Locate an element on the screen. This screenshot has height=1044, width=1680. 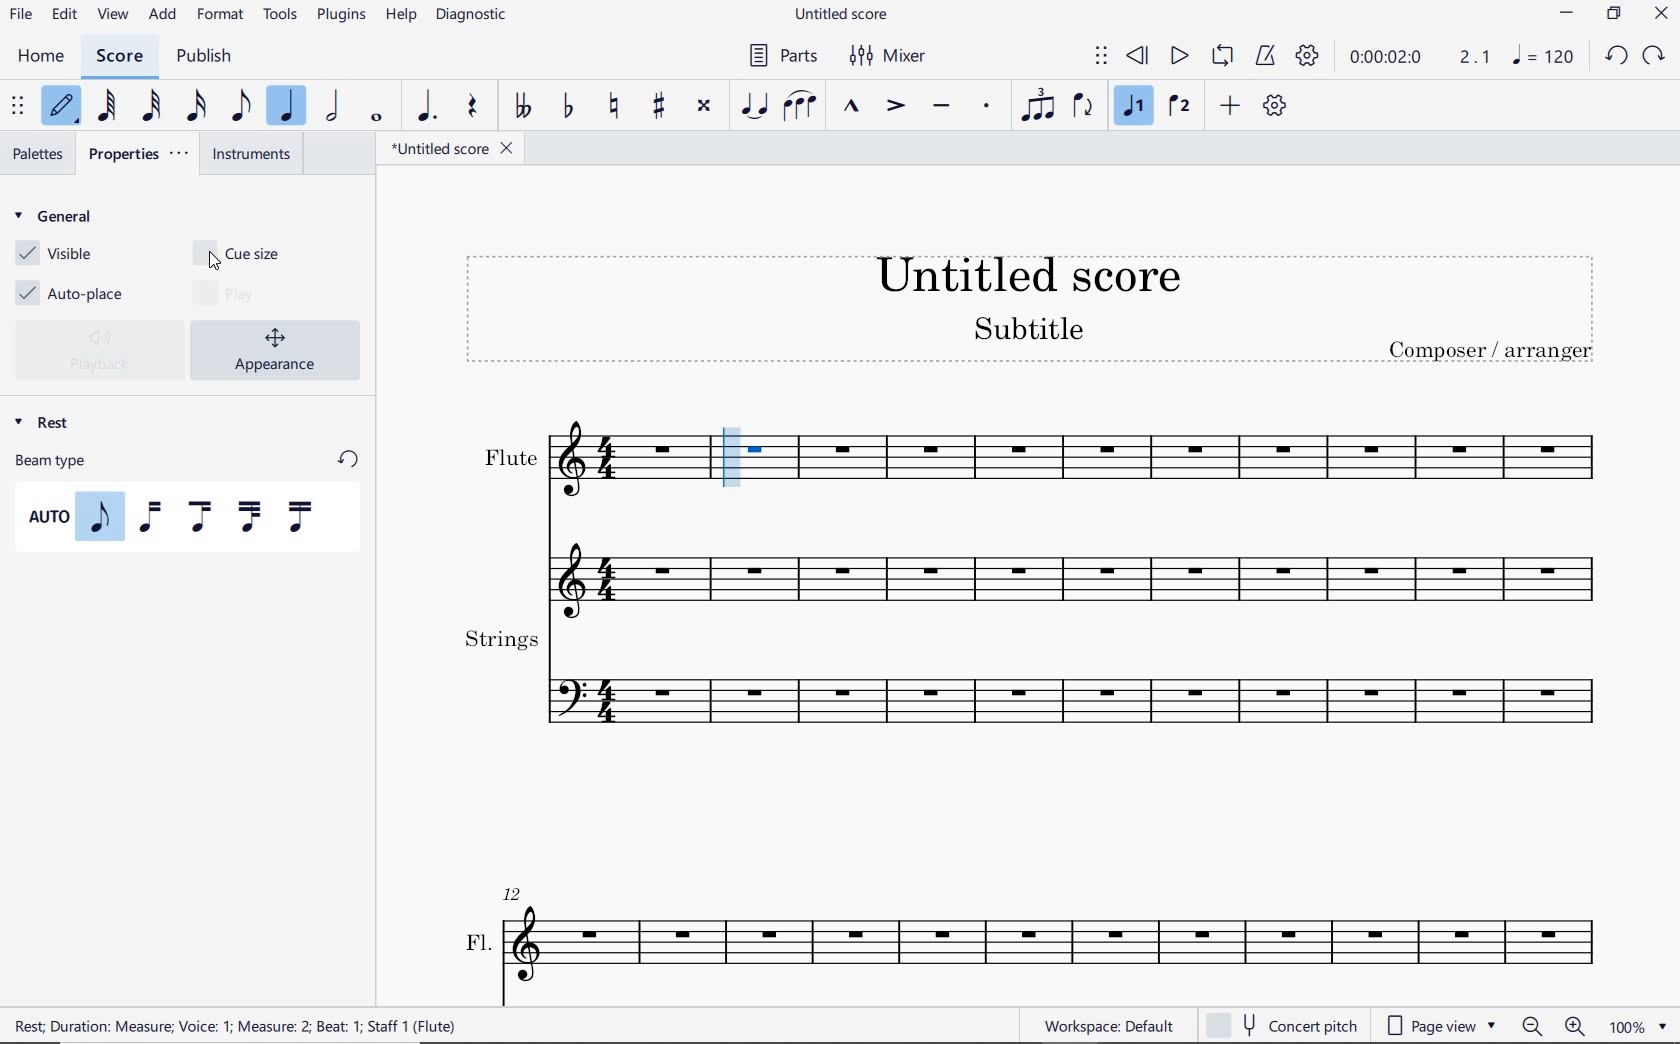
zoom factor is located at coordinates (1636, 1025).